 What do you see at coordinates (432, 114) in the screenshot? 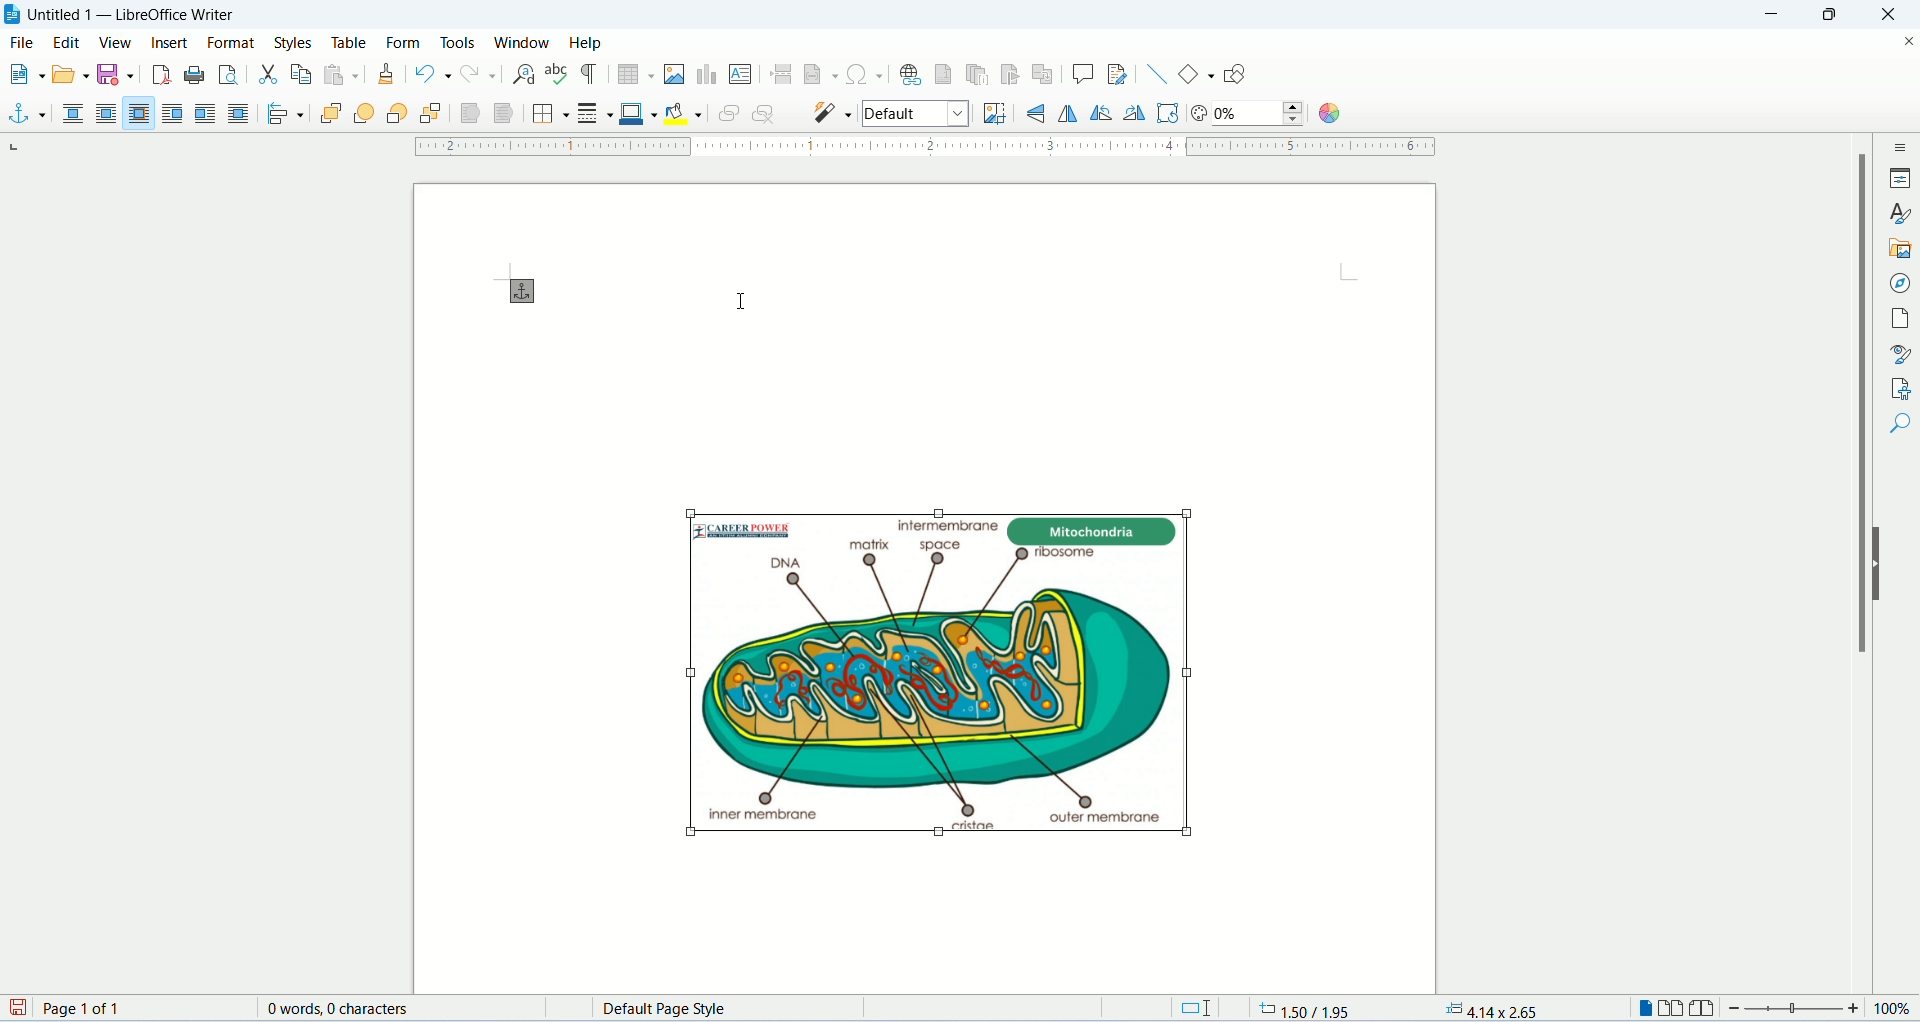
I see `send to back` at bounding box center [432, 114].